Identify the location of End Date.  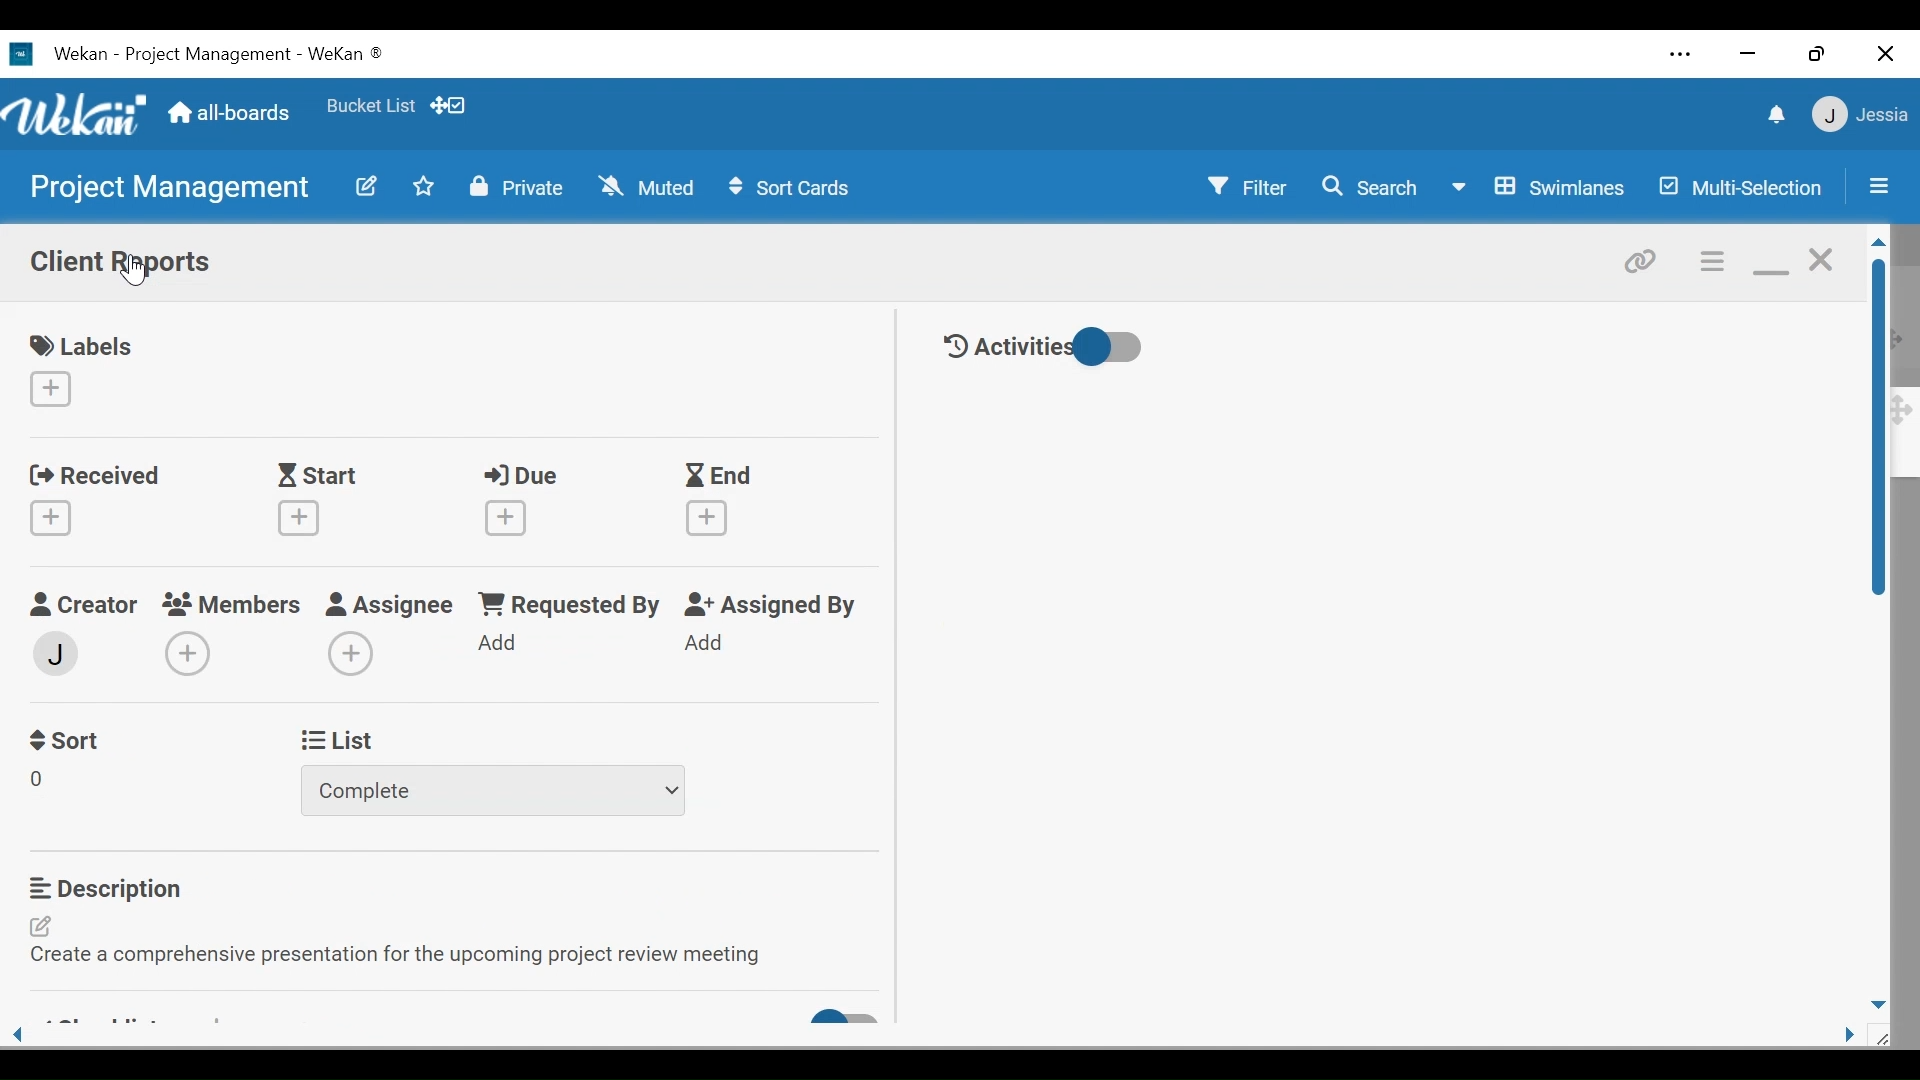
(723, 477).